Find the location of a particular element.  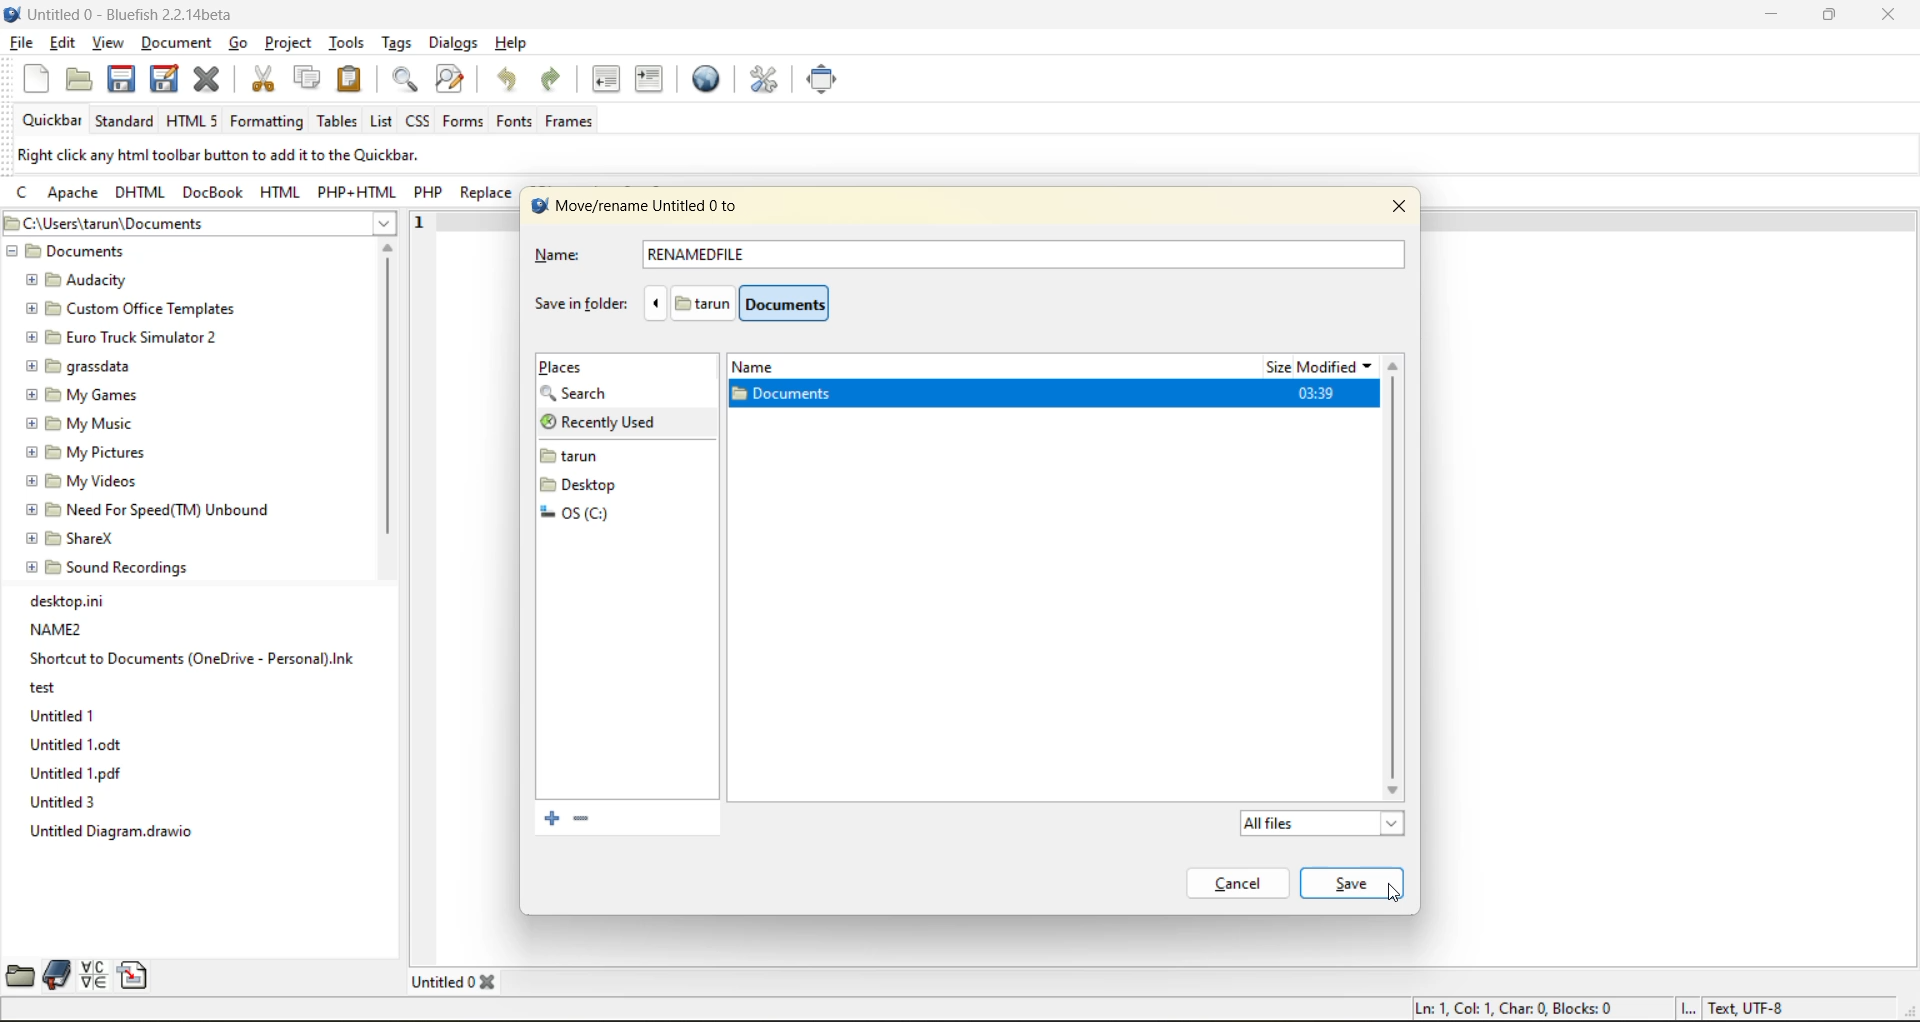

size  is located at coordinates (1275, 369).